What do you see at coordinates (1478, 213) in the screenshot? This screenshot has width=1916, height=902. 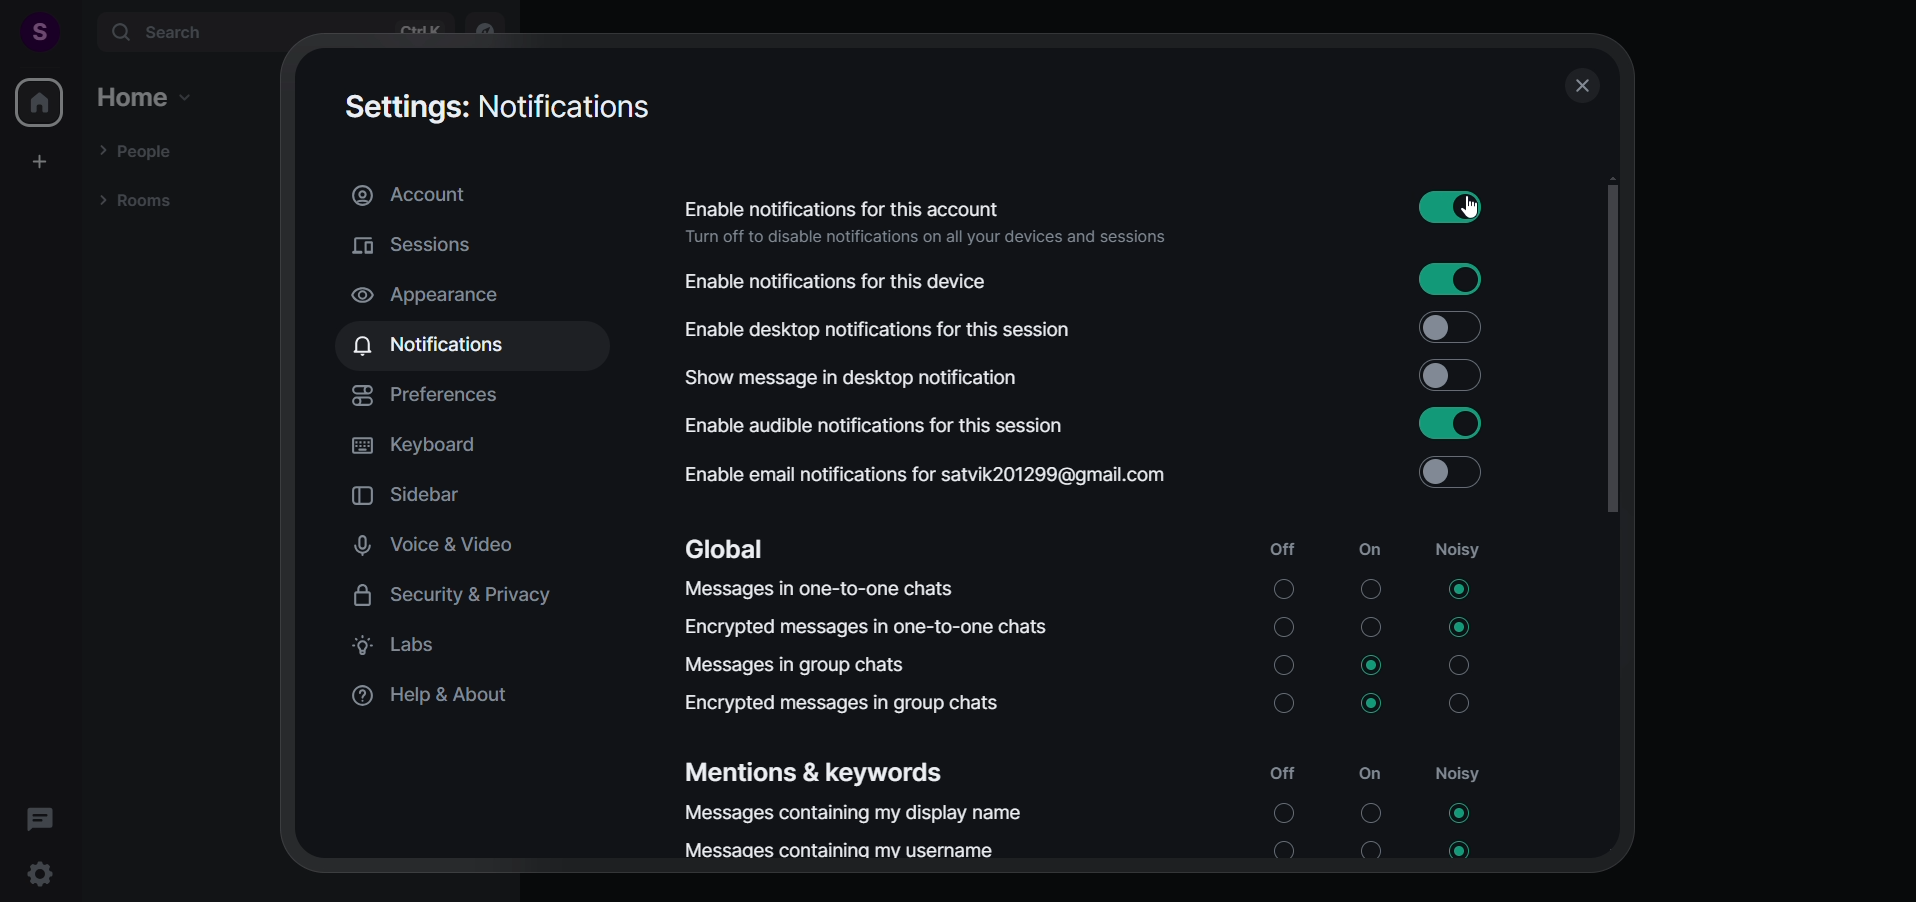 I see `Cursor` at bounding box center [1478, 213].